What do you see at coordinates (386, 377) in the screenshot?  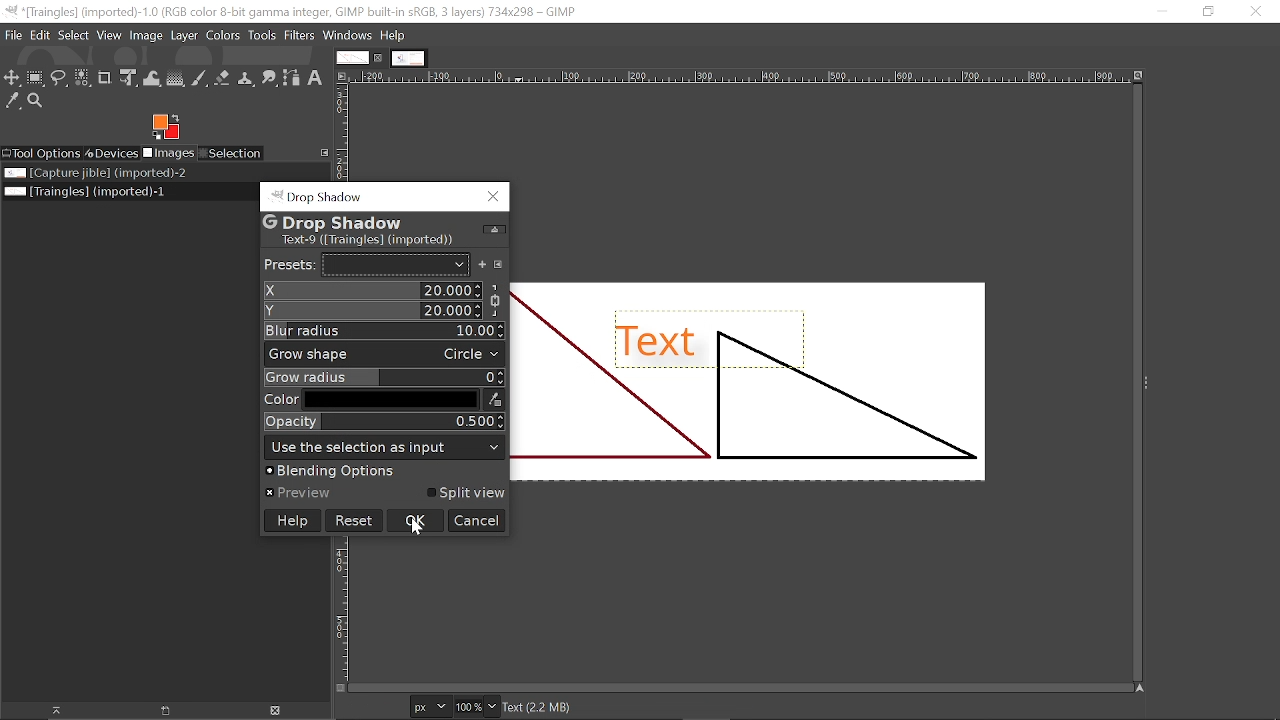 I see `grow radius` at bounding box center [386, 377].